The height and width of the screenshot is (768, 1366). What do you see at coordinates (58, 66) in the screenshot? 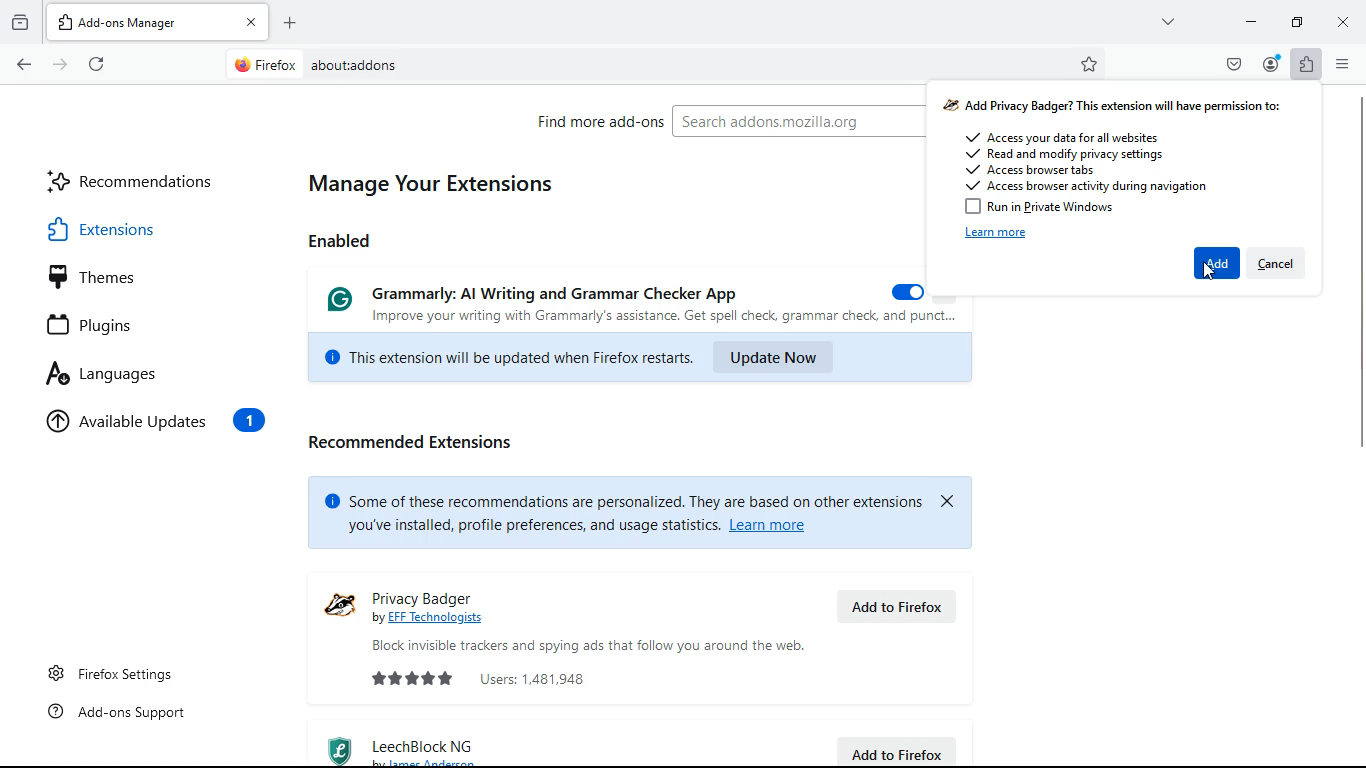
I see `forward` at bounding box center [58, 66].